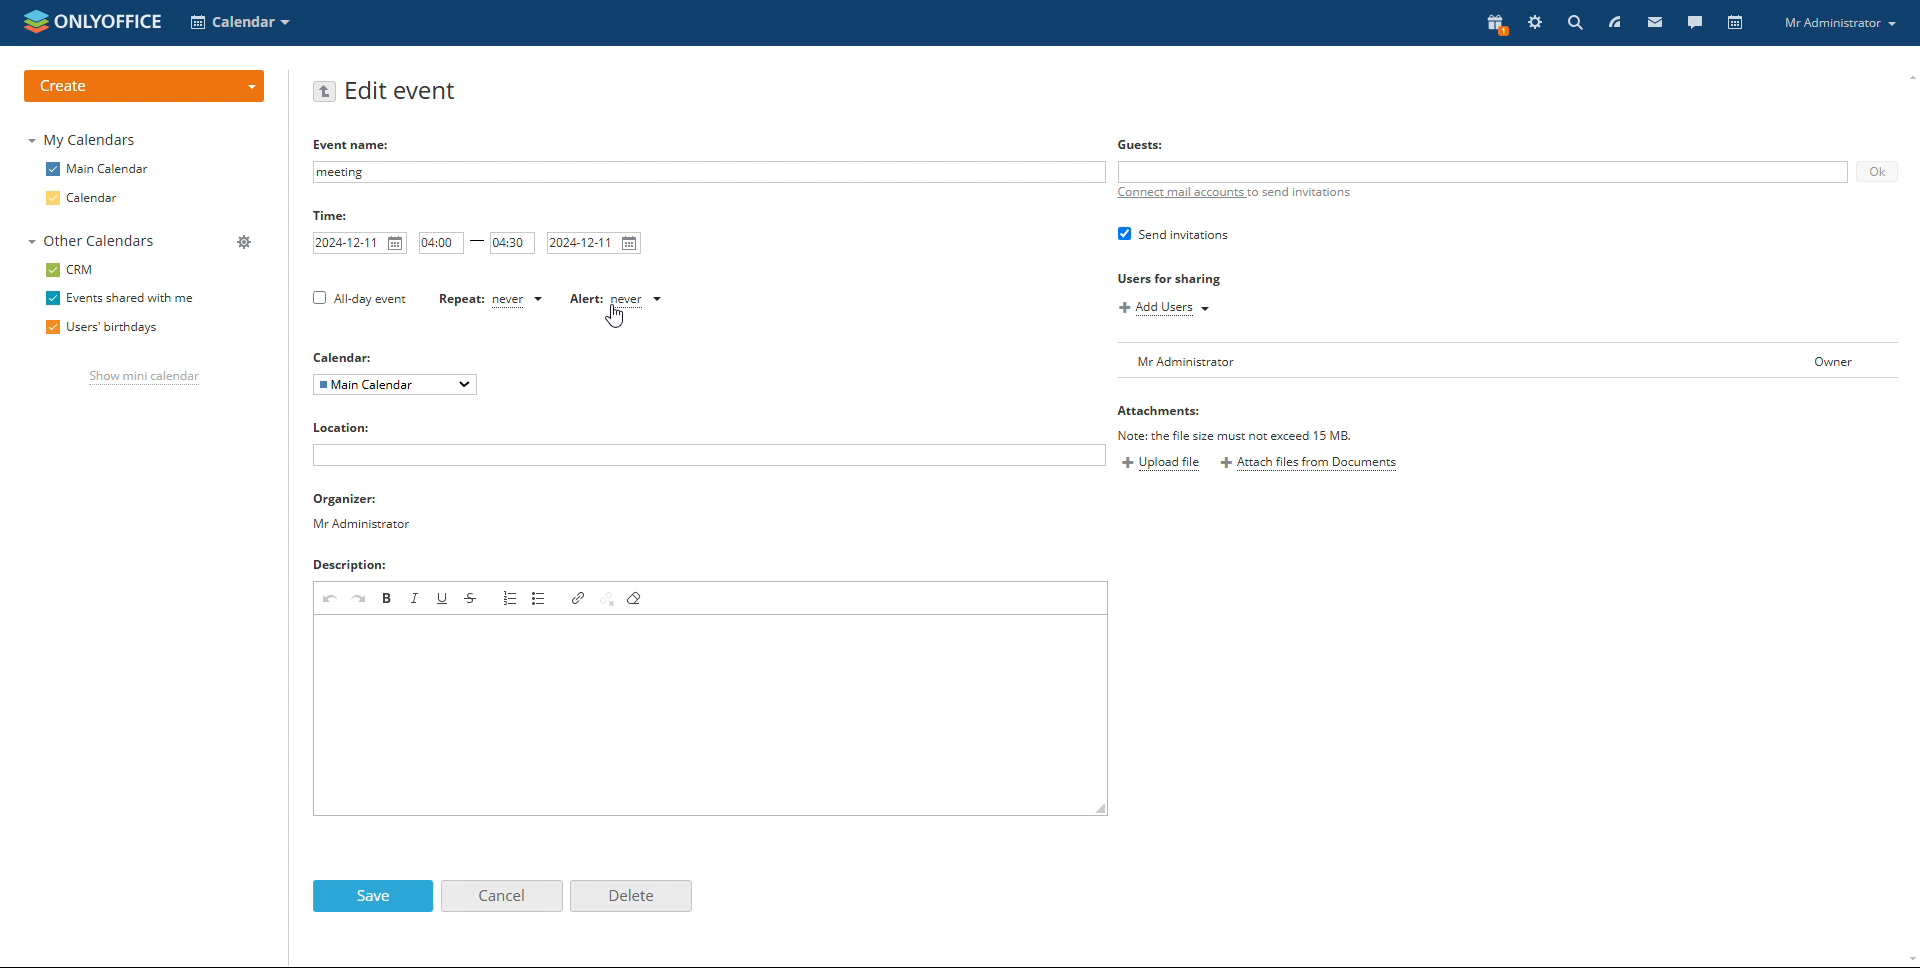 This screenshot has width=1920, height=968. What do you see at coordinates (351, 427) in the screenshot?
I see `location` at bounding box center [351, 427].